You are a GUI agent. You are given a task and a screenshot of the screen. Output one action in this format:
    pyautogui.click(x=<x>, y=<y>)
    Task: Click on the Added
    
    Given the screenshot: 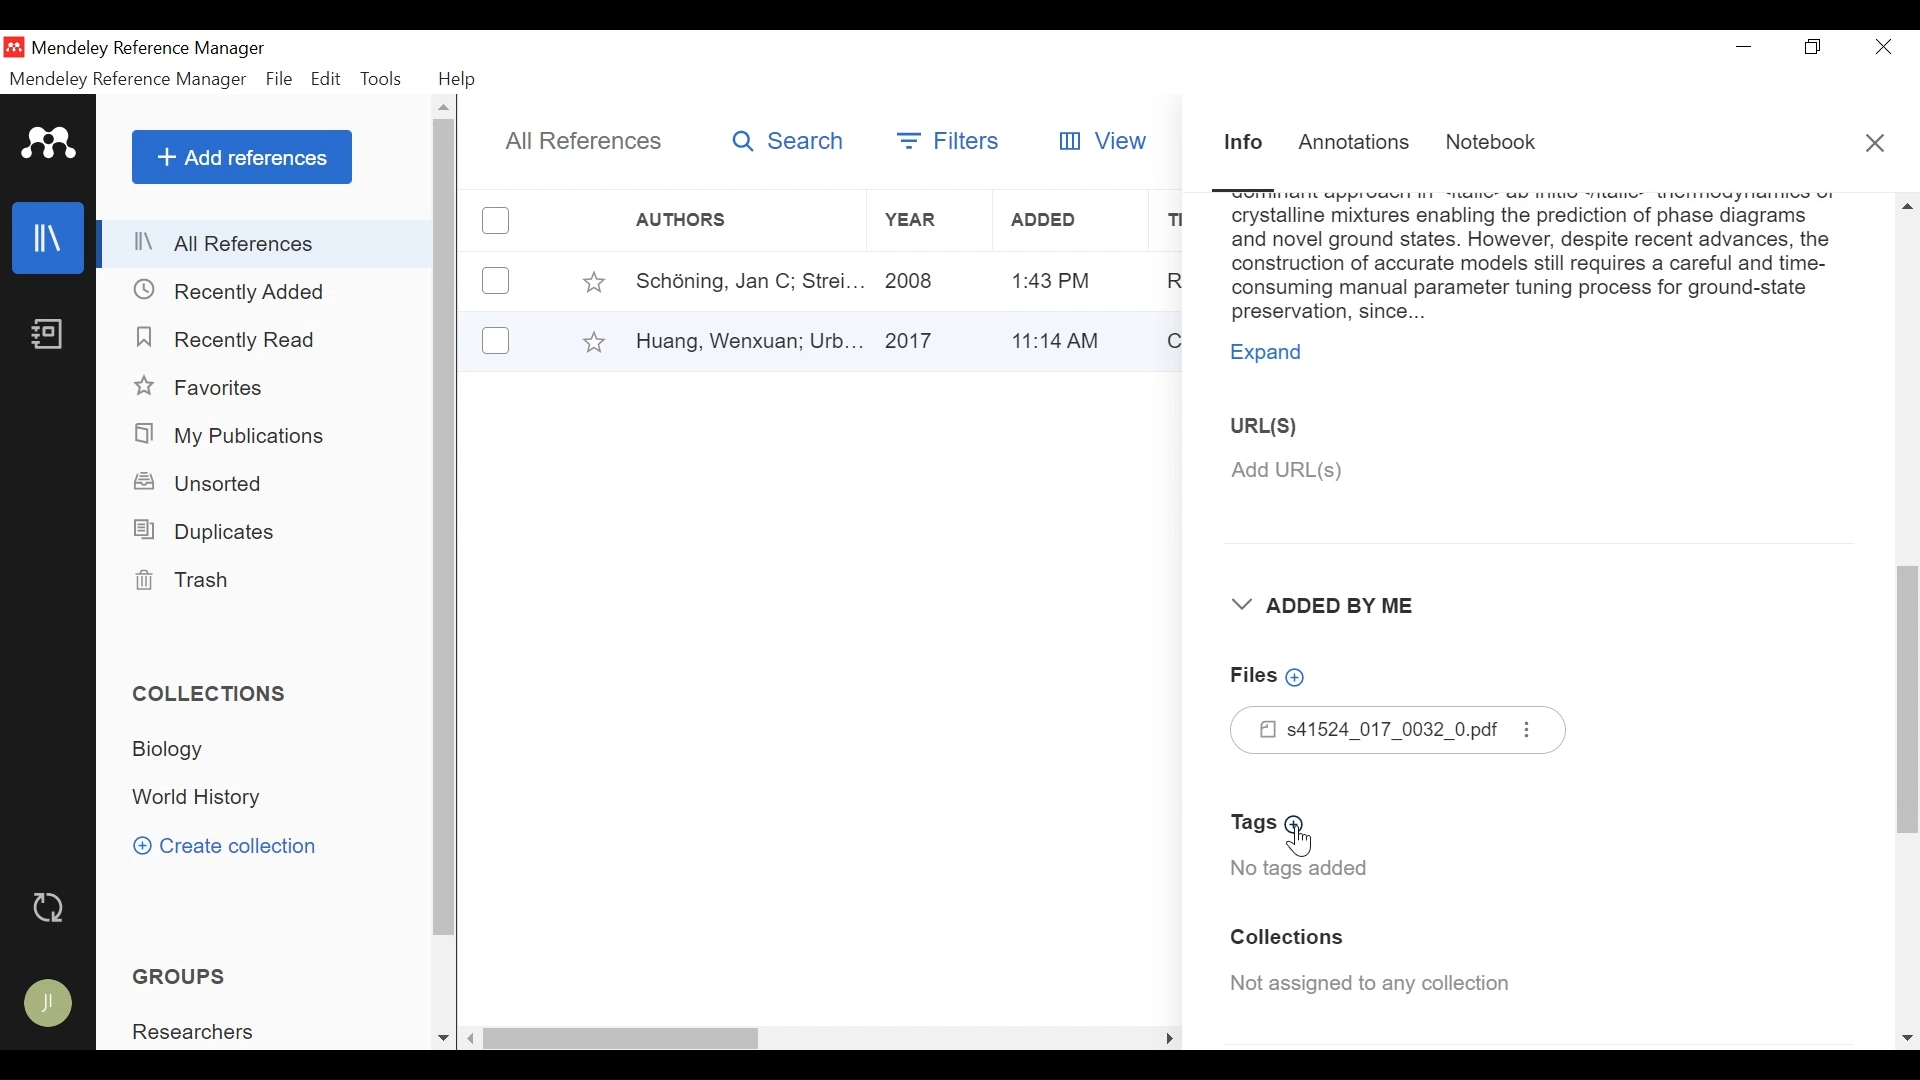 What is the action you would take?
    pyautogui.click(x=1065, y=280)
    